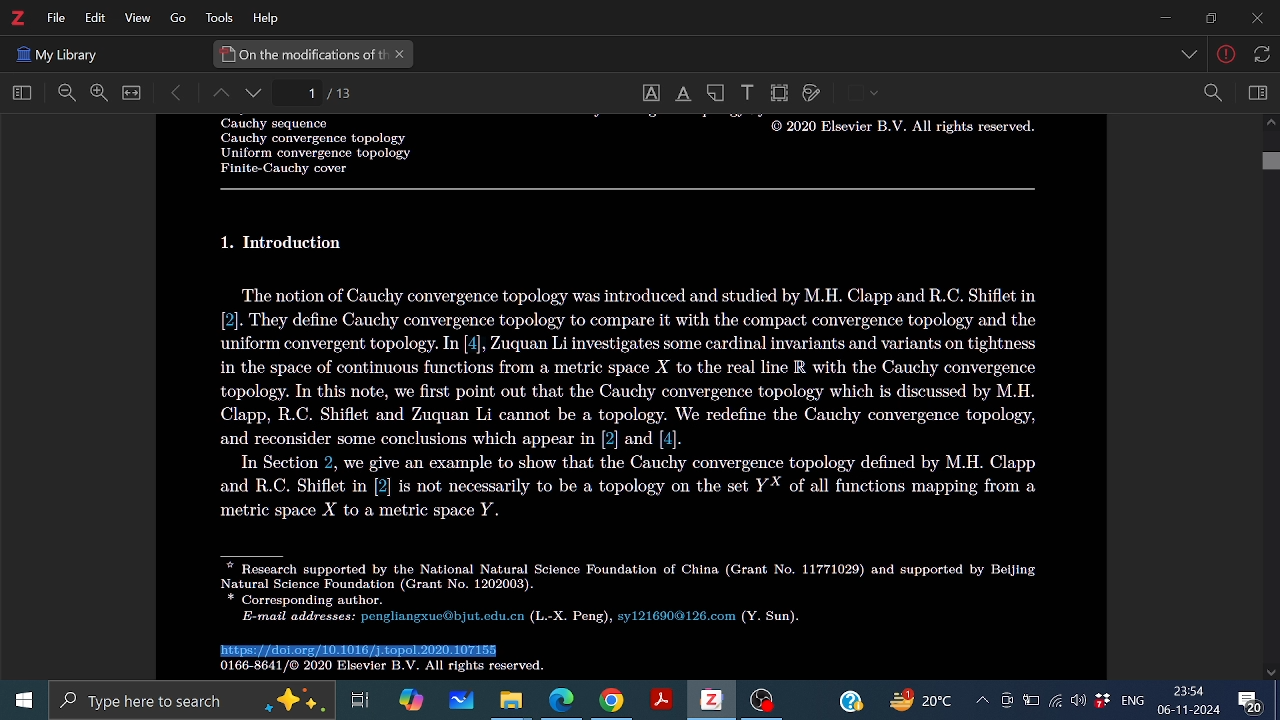  I want to click on Google chorme, so click(610, 701).